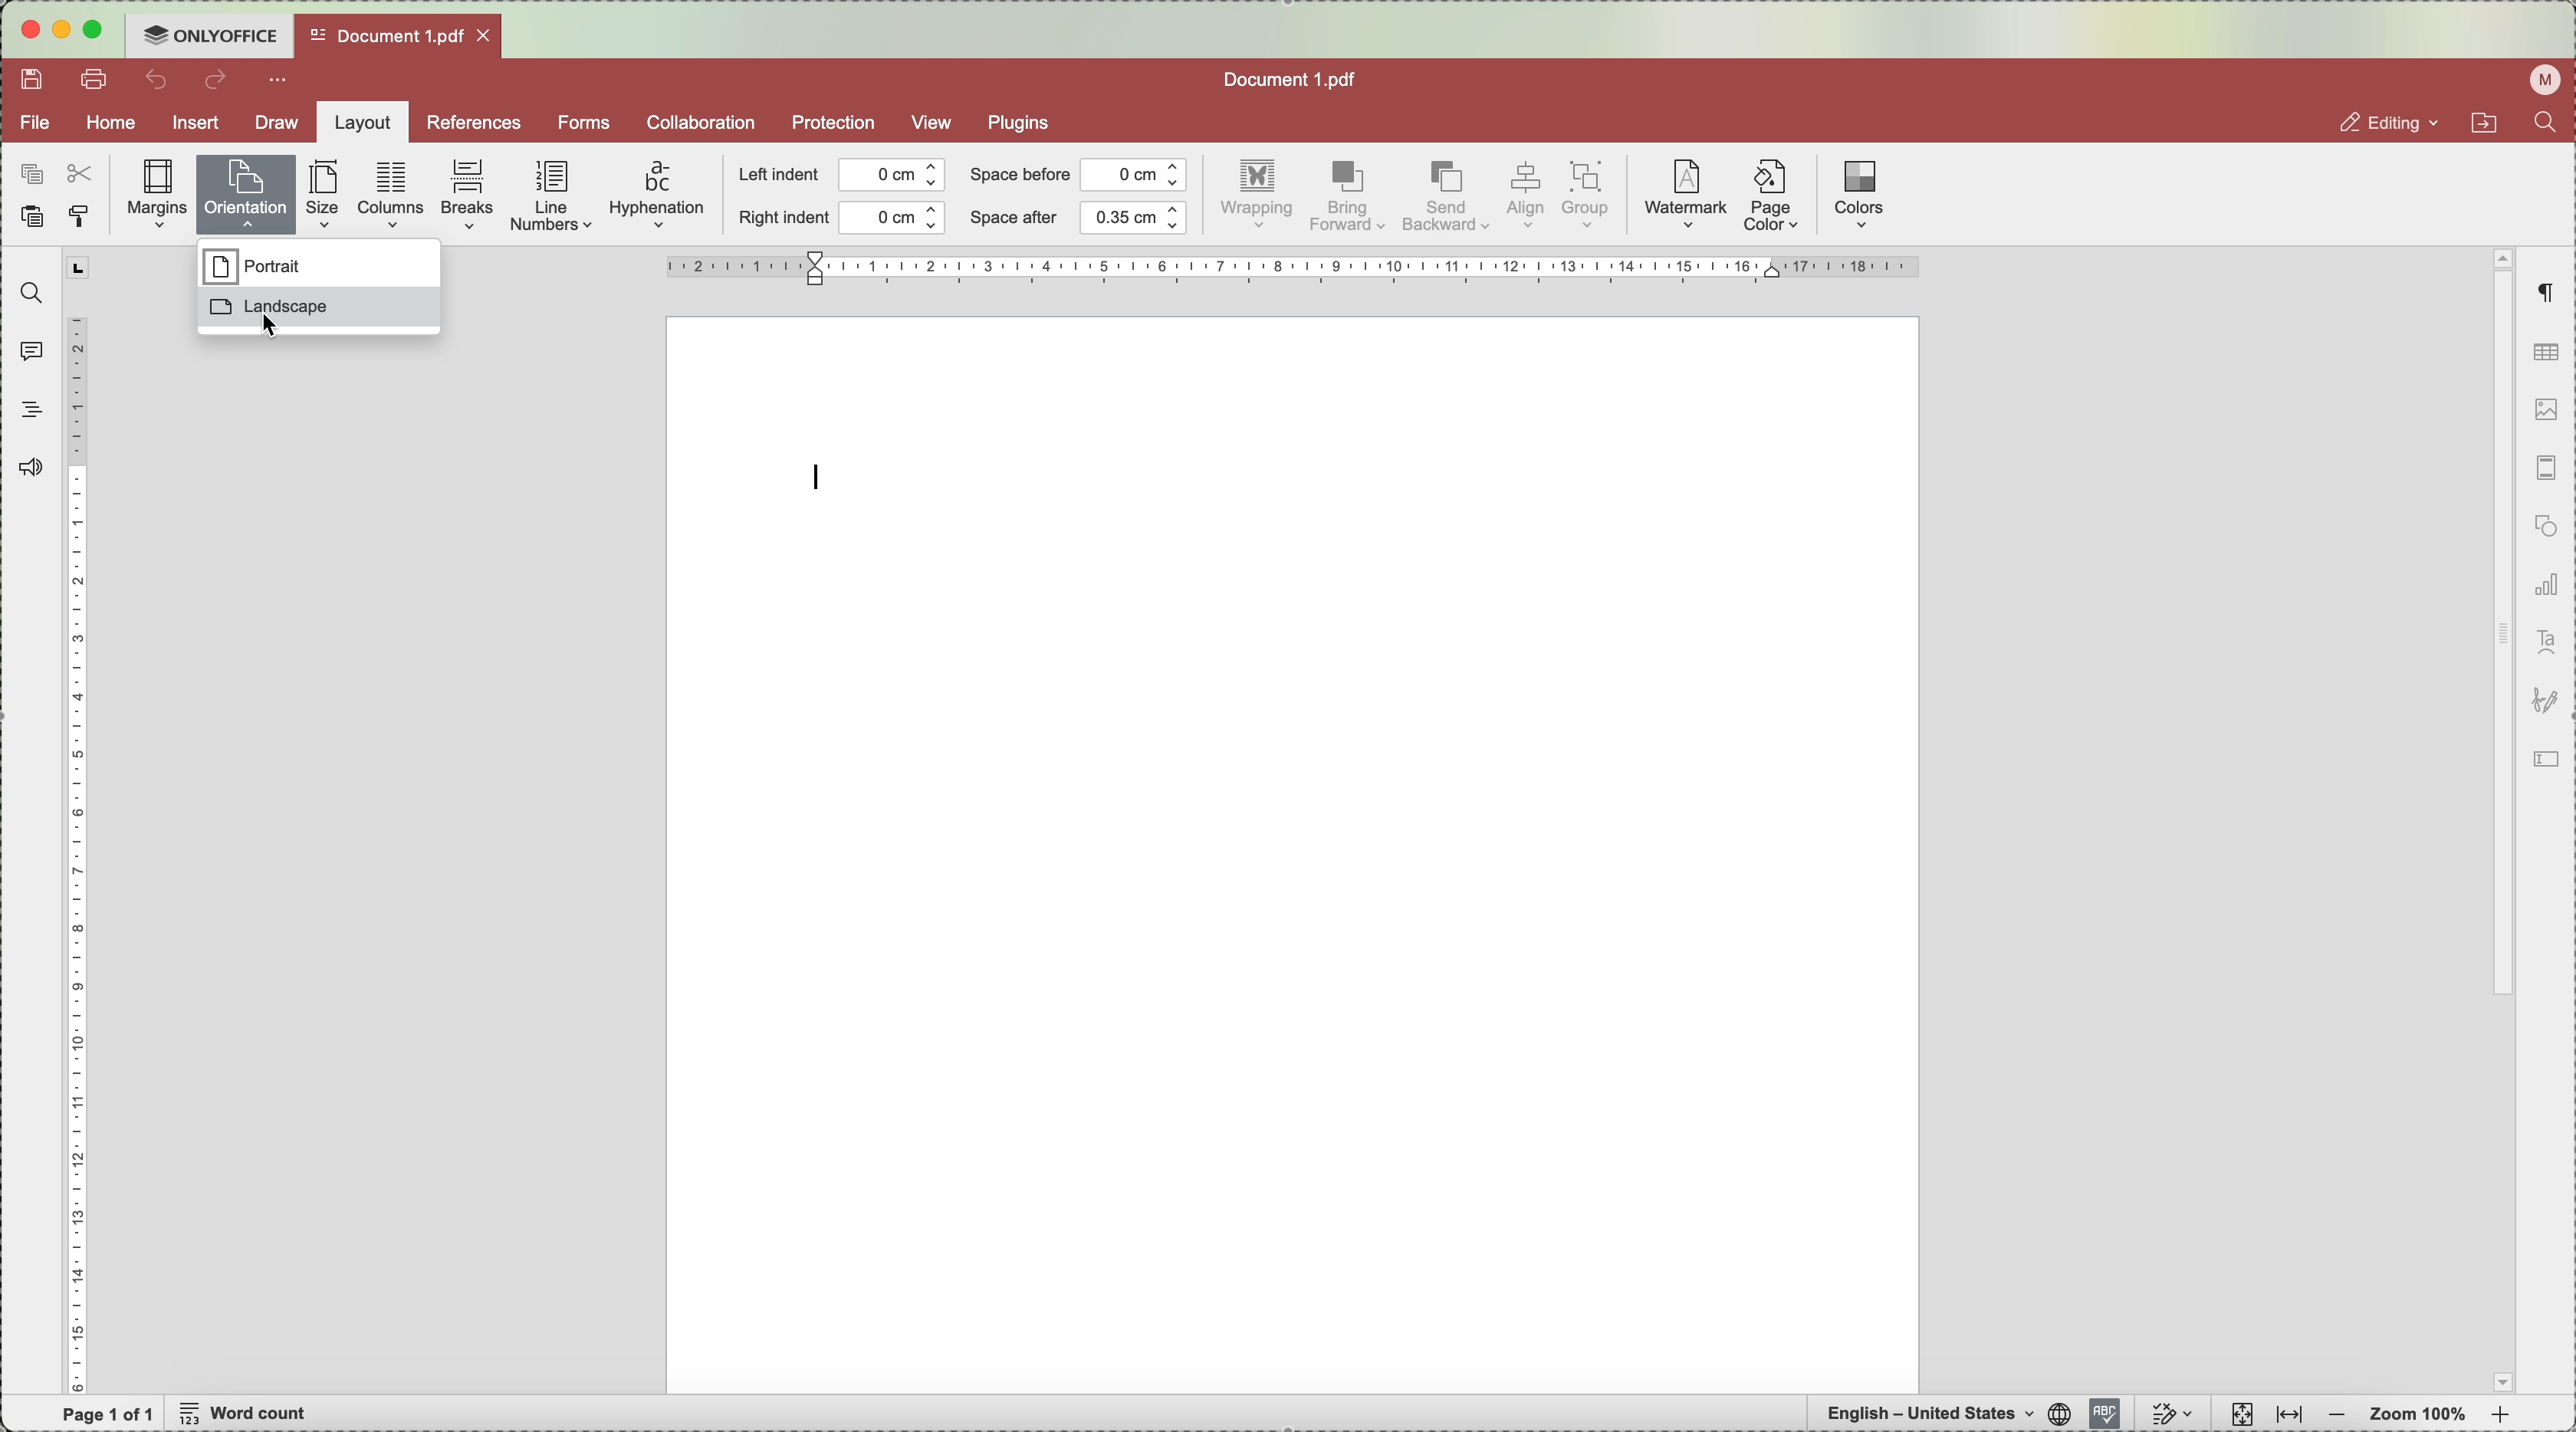 Image resolution: width=2576 pixels, height=1432 pixels. What do you see at coordinates (583, 122) in the screenshot?
I see `forms` at bounding box center [583, 122].